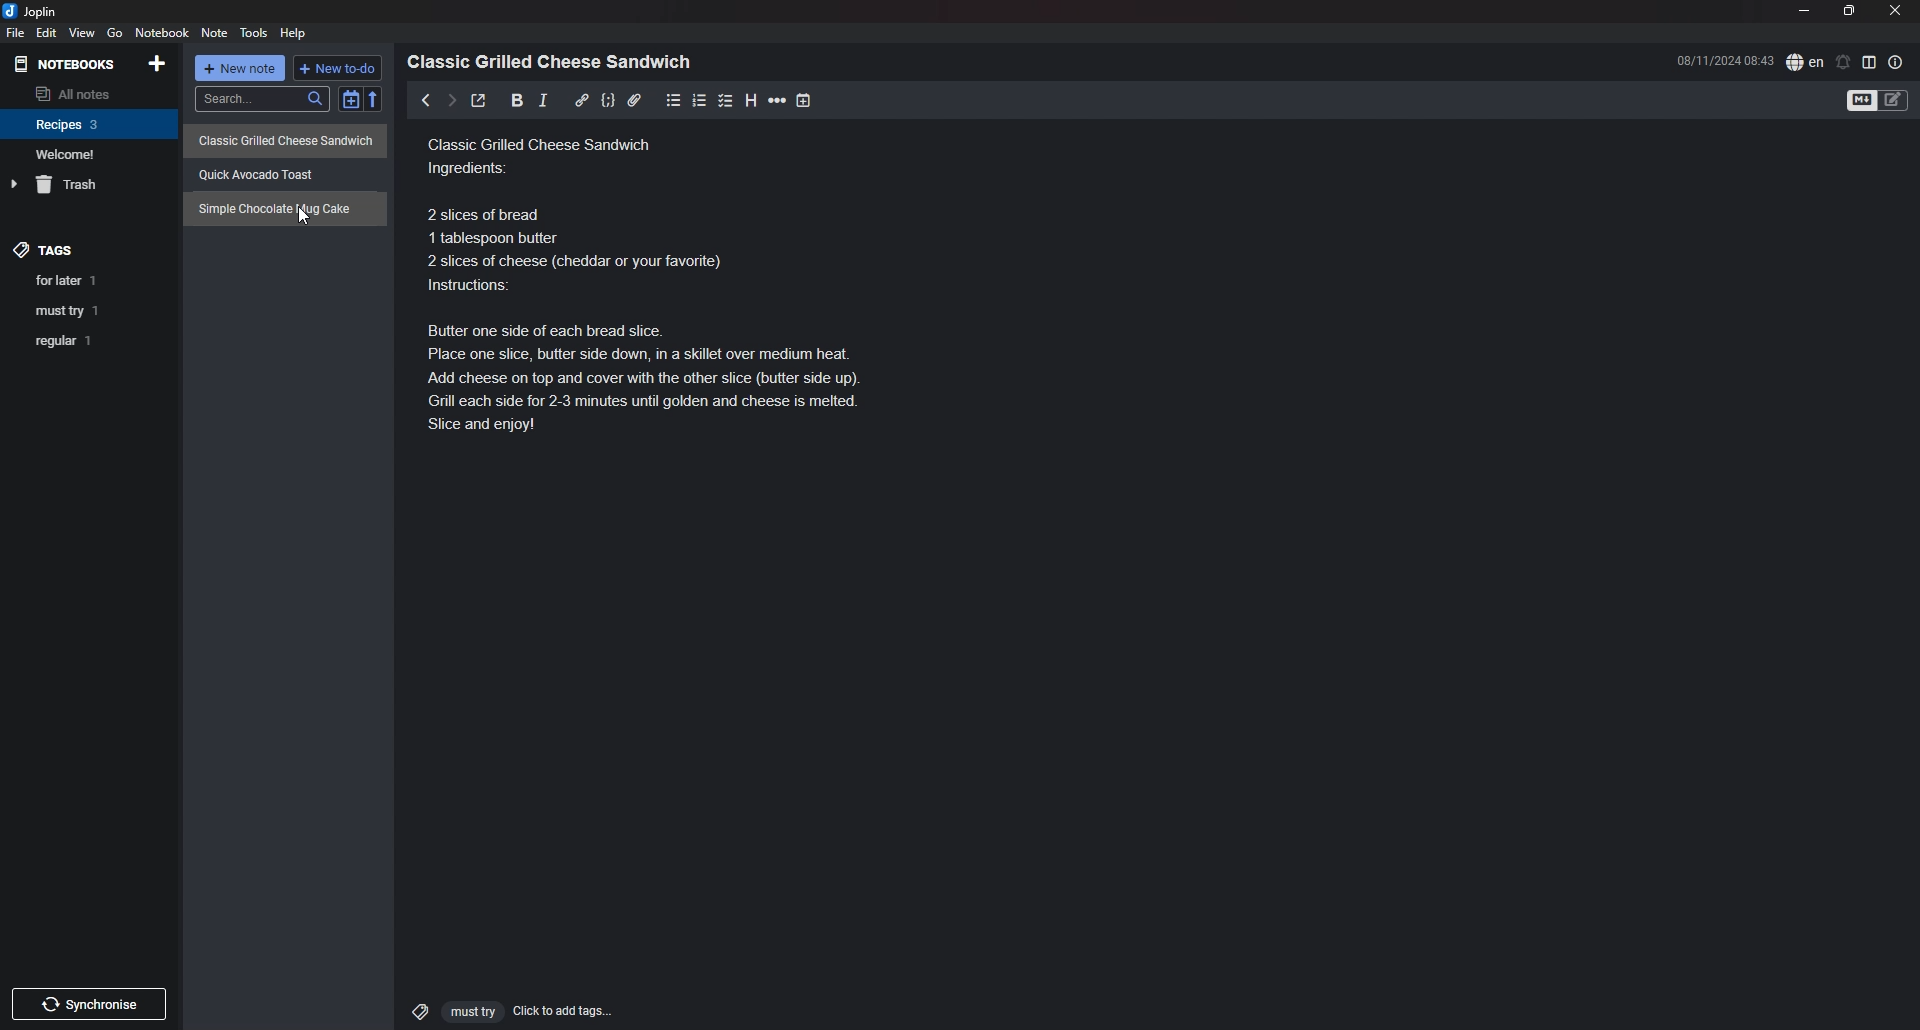  Describe the element at coordinates (92, 280) in the screenshot. I see `for later` at that location.